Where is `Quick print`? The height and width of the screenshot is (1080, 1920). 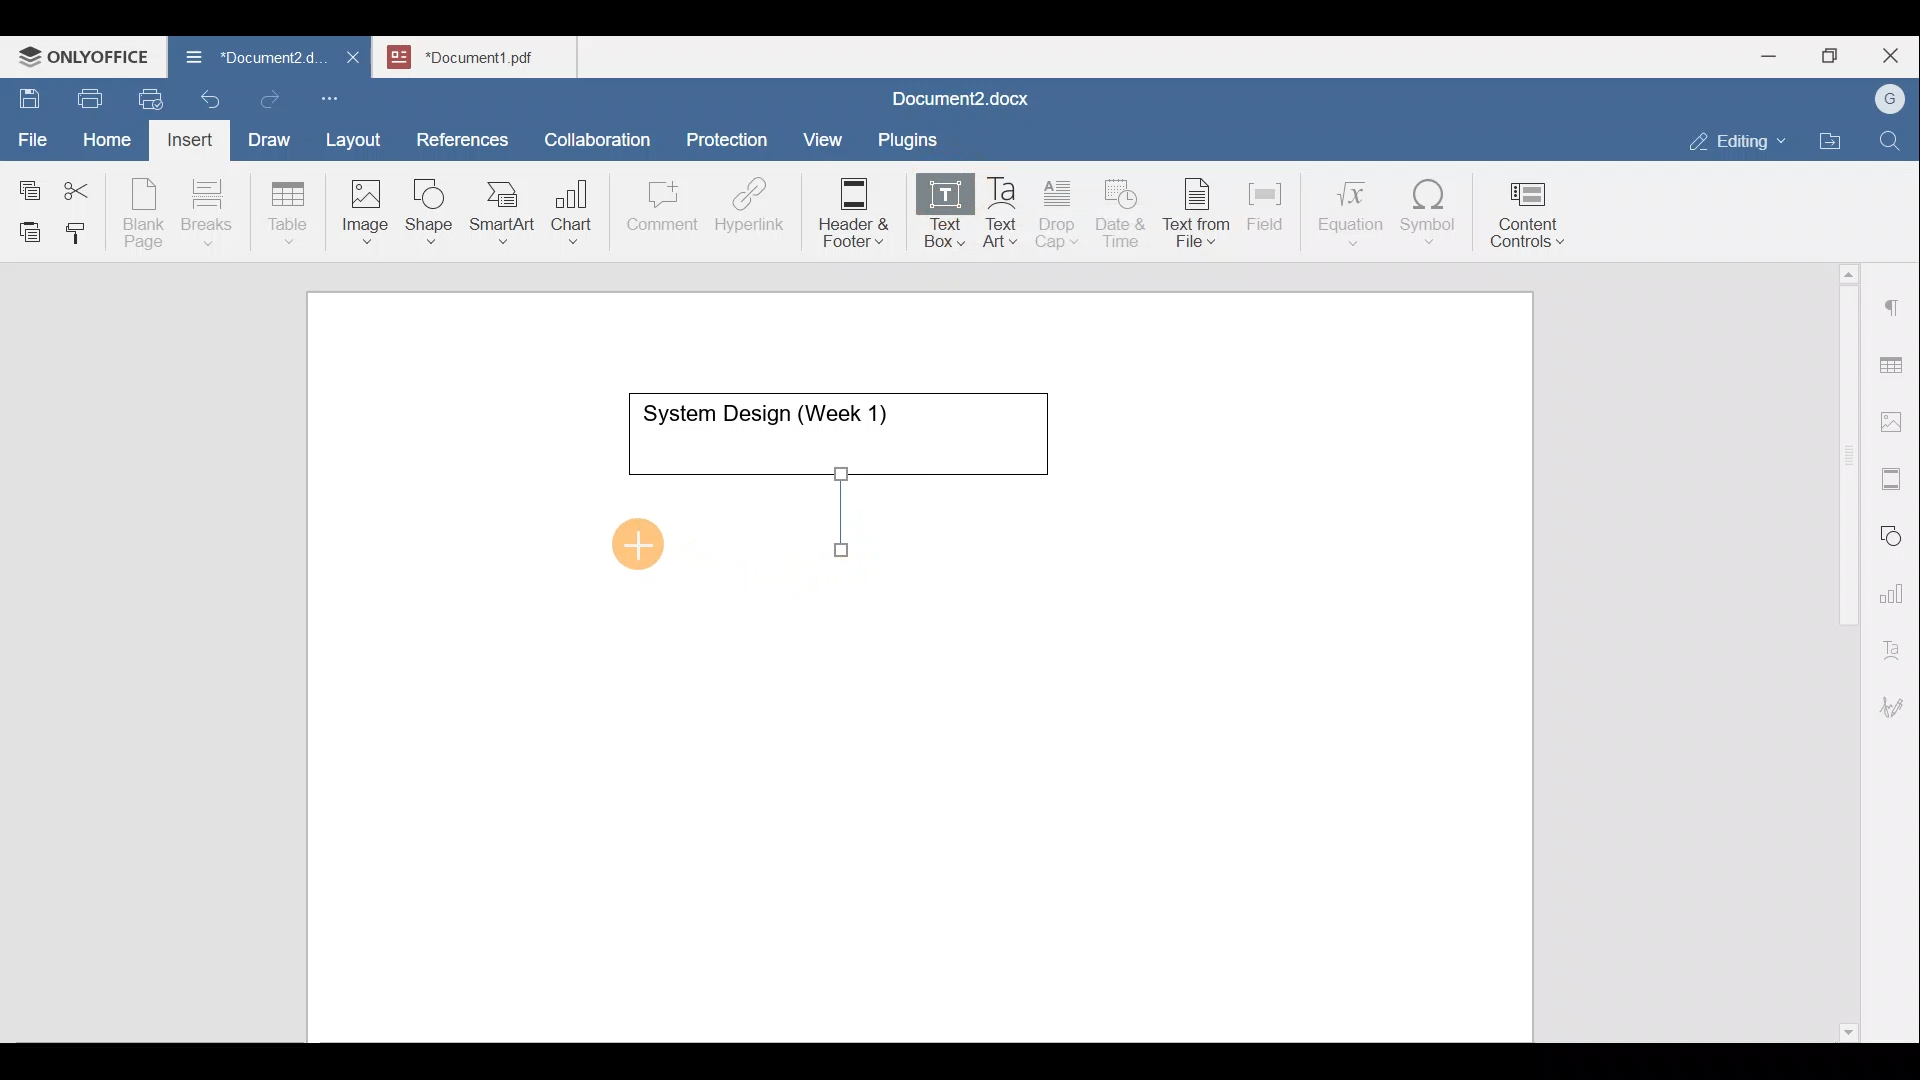 Quick print is located at coordinates (145, 96).